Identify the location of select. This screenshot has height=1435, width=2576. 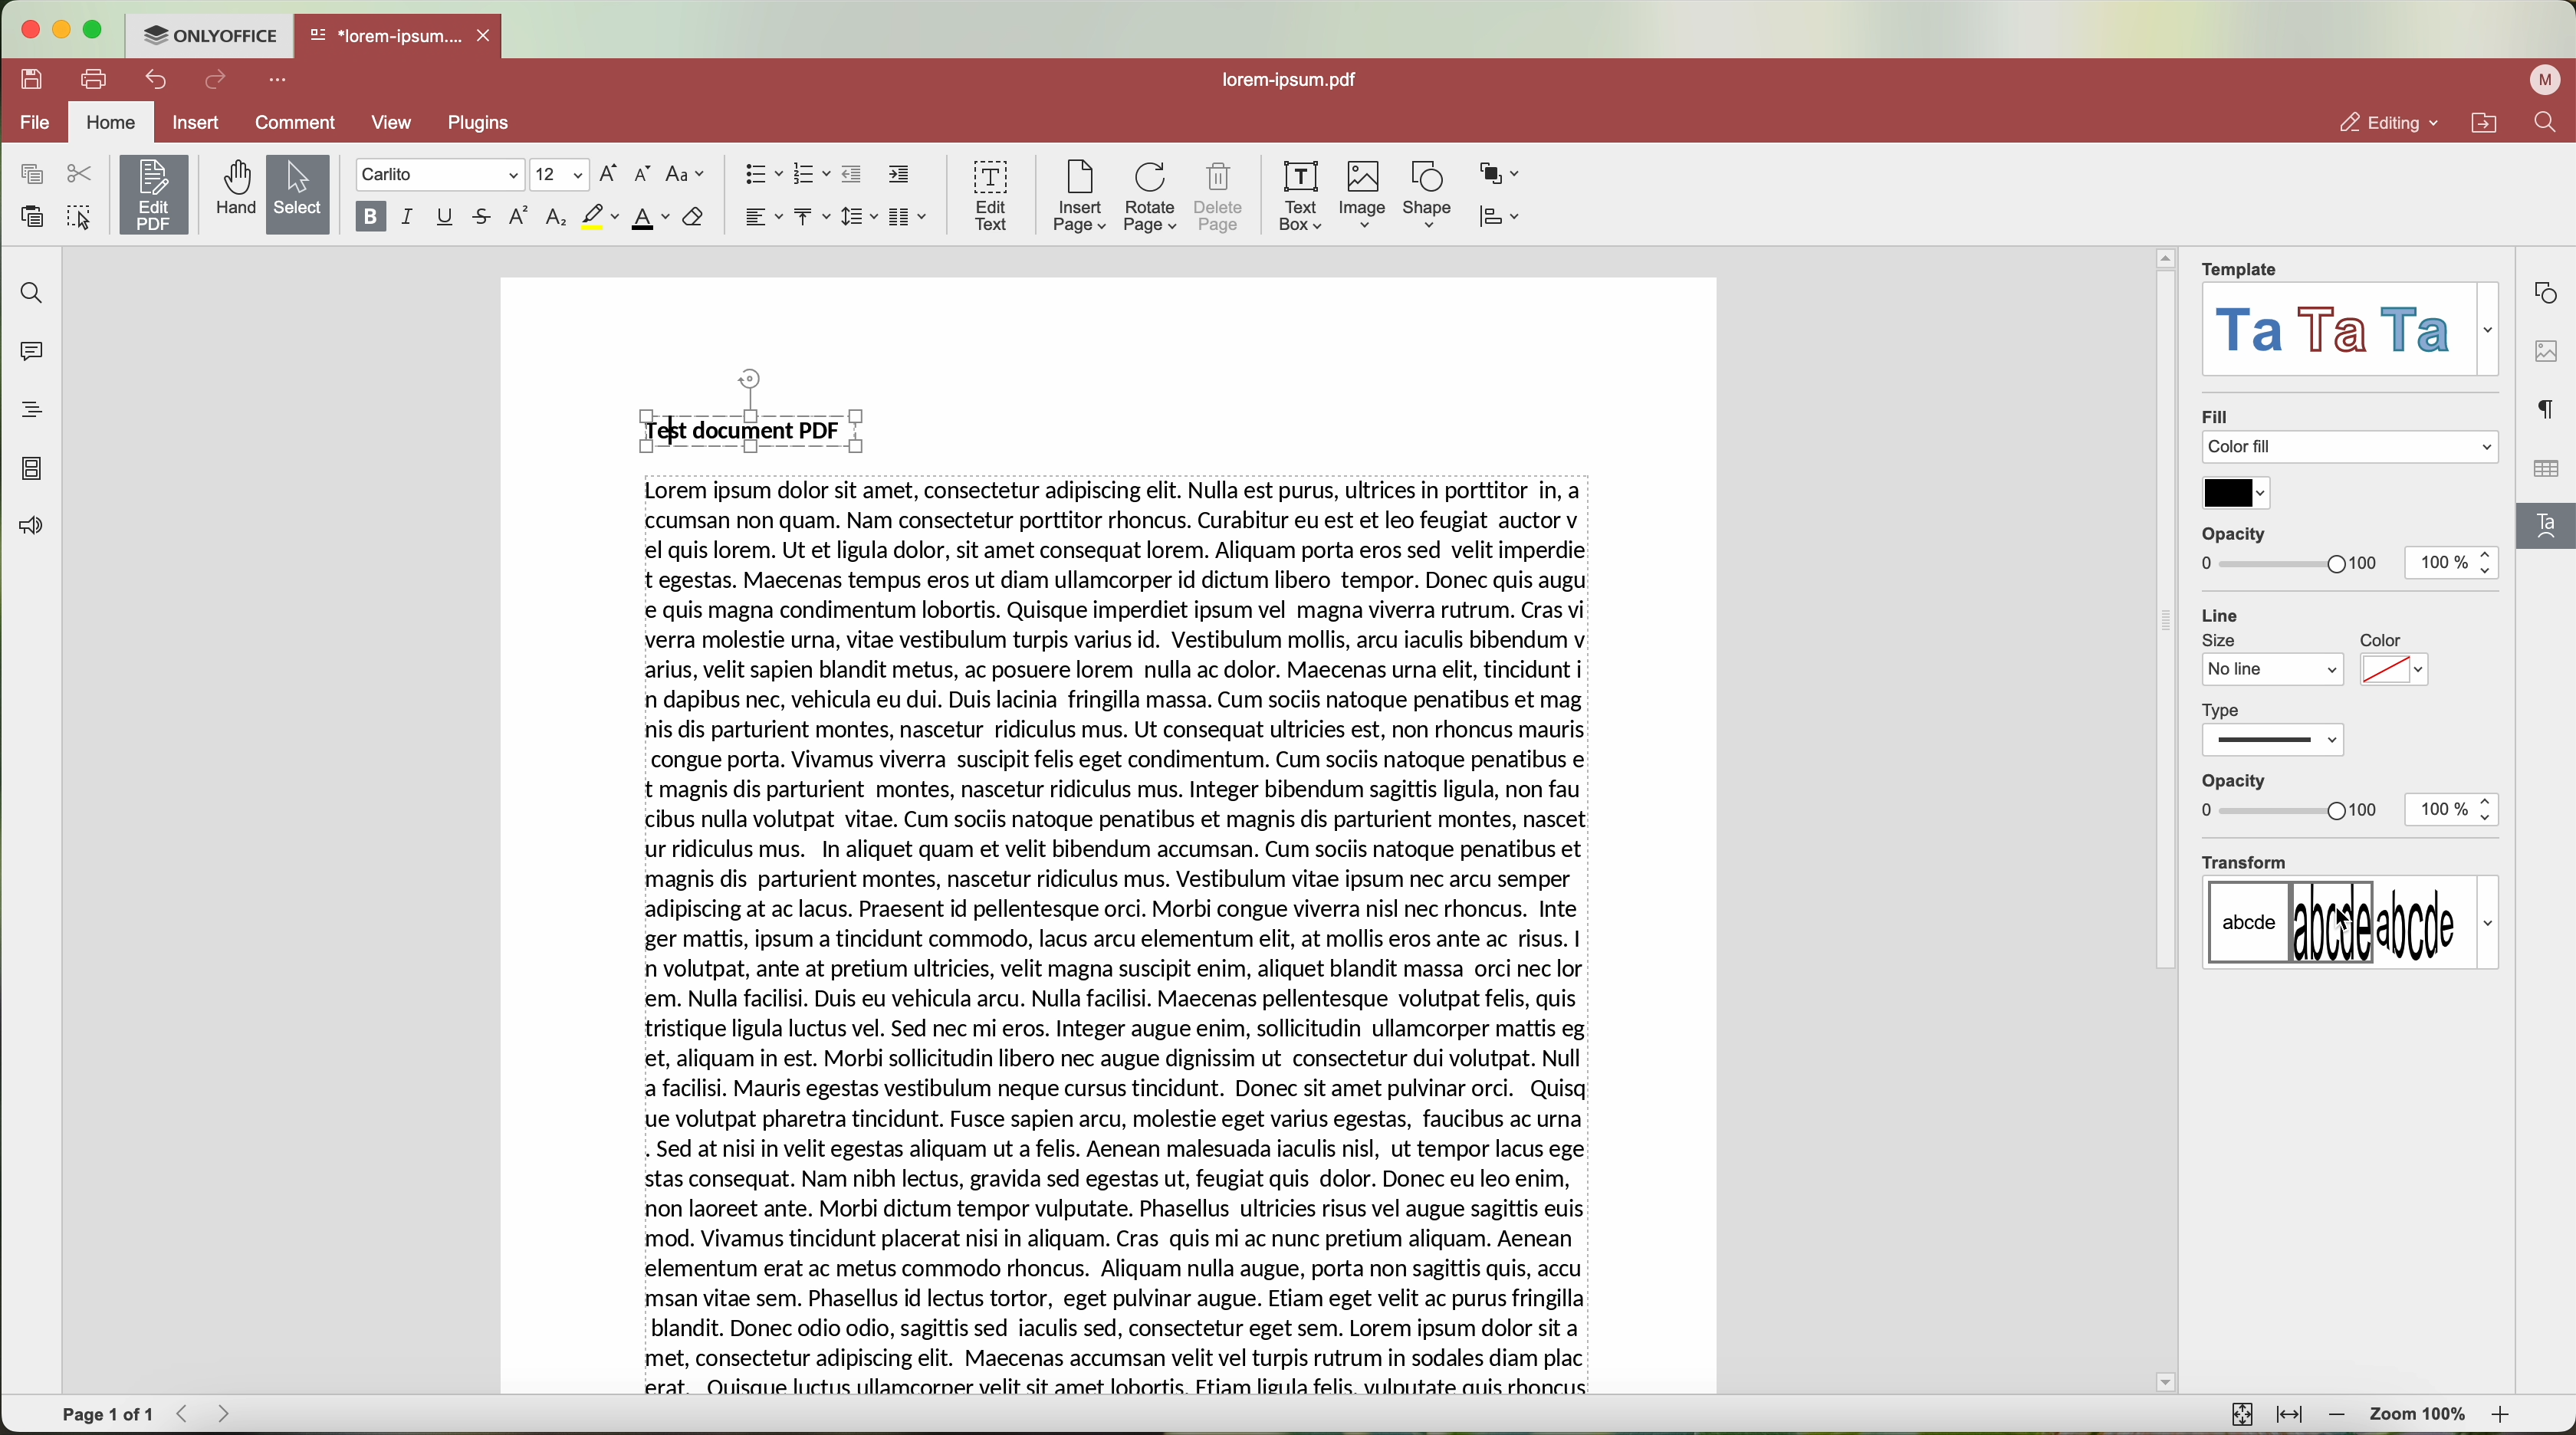
(296, 194).